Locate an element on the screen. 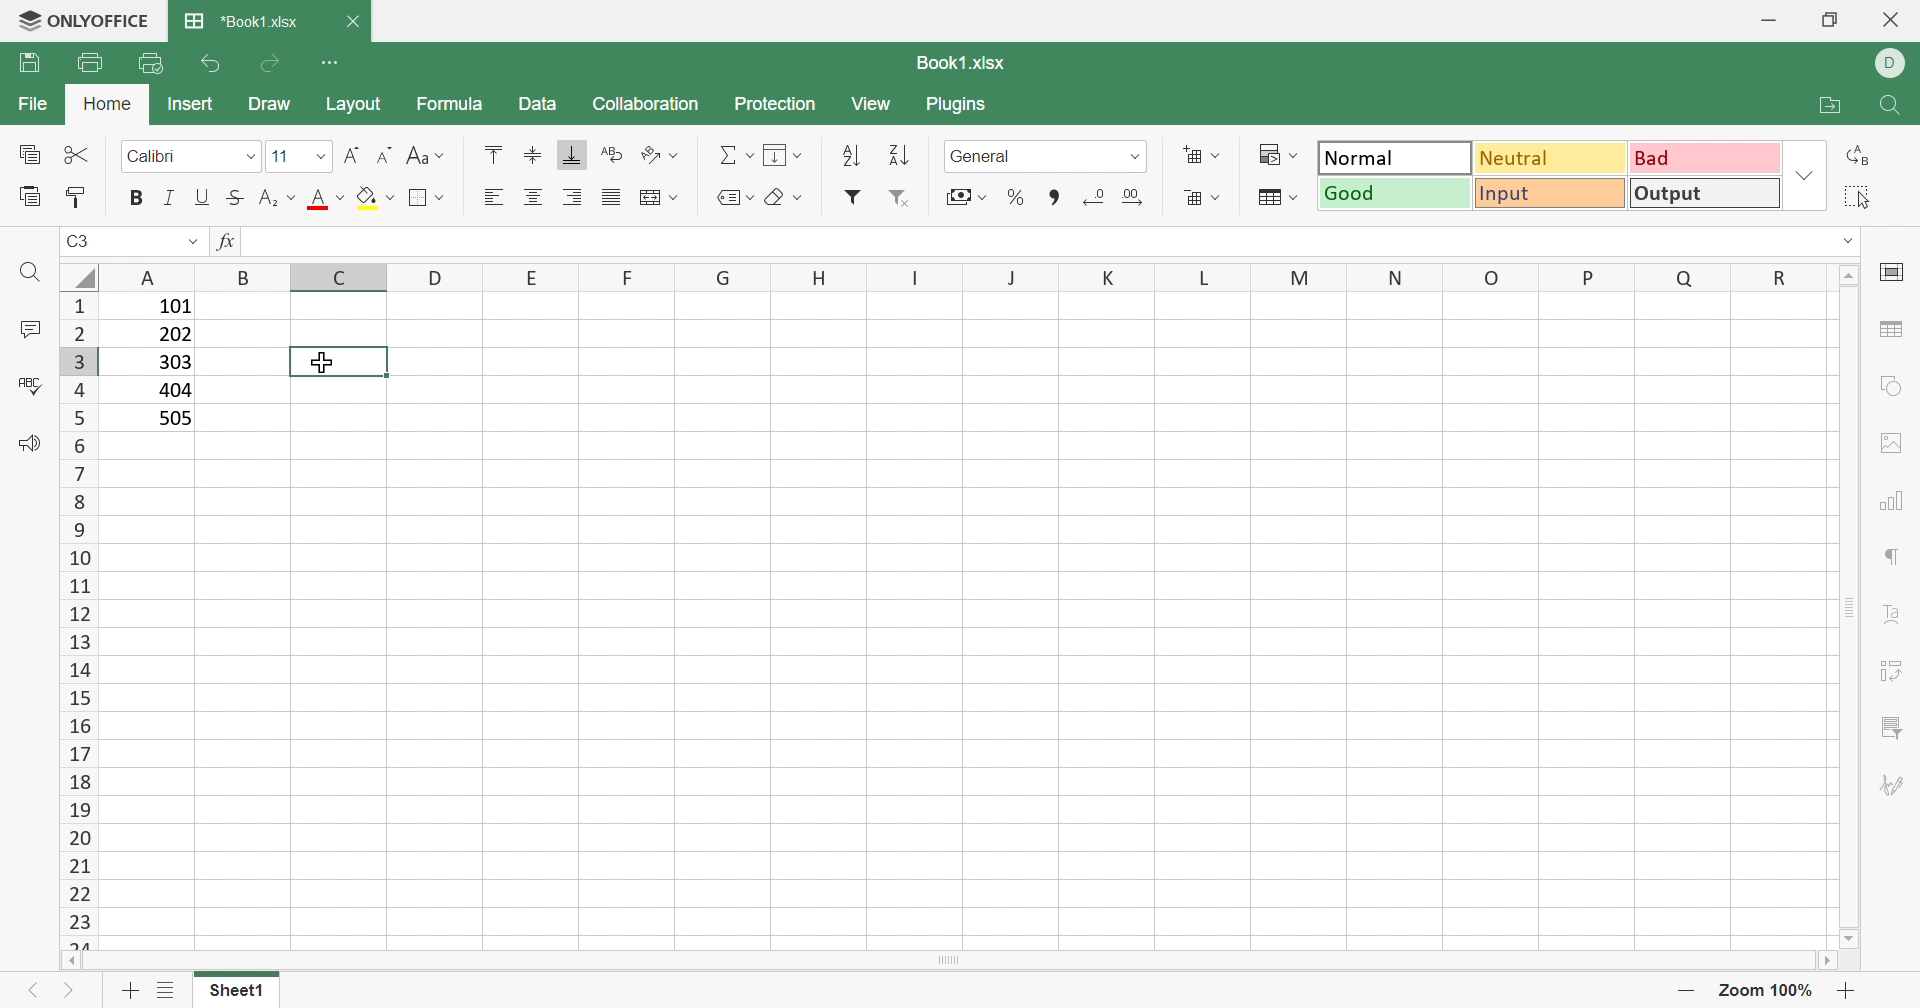 Image resolution: width=1920 pixels, height=1008 pixels. Data is located at coordinates (542, 106).